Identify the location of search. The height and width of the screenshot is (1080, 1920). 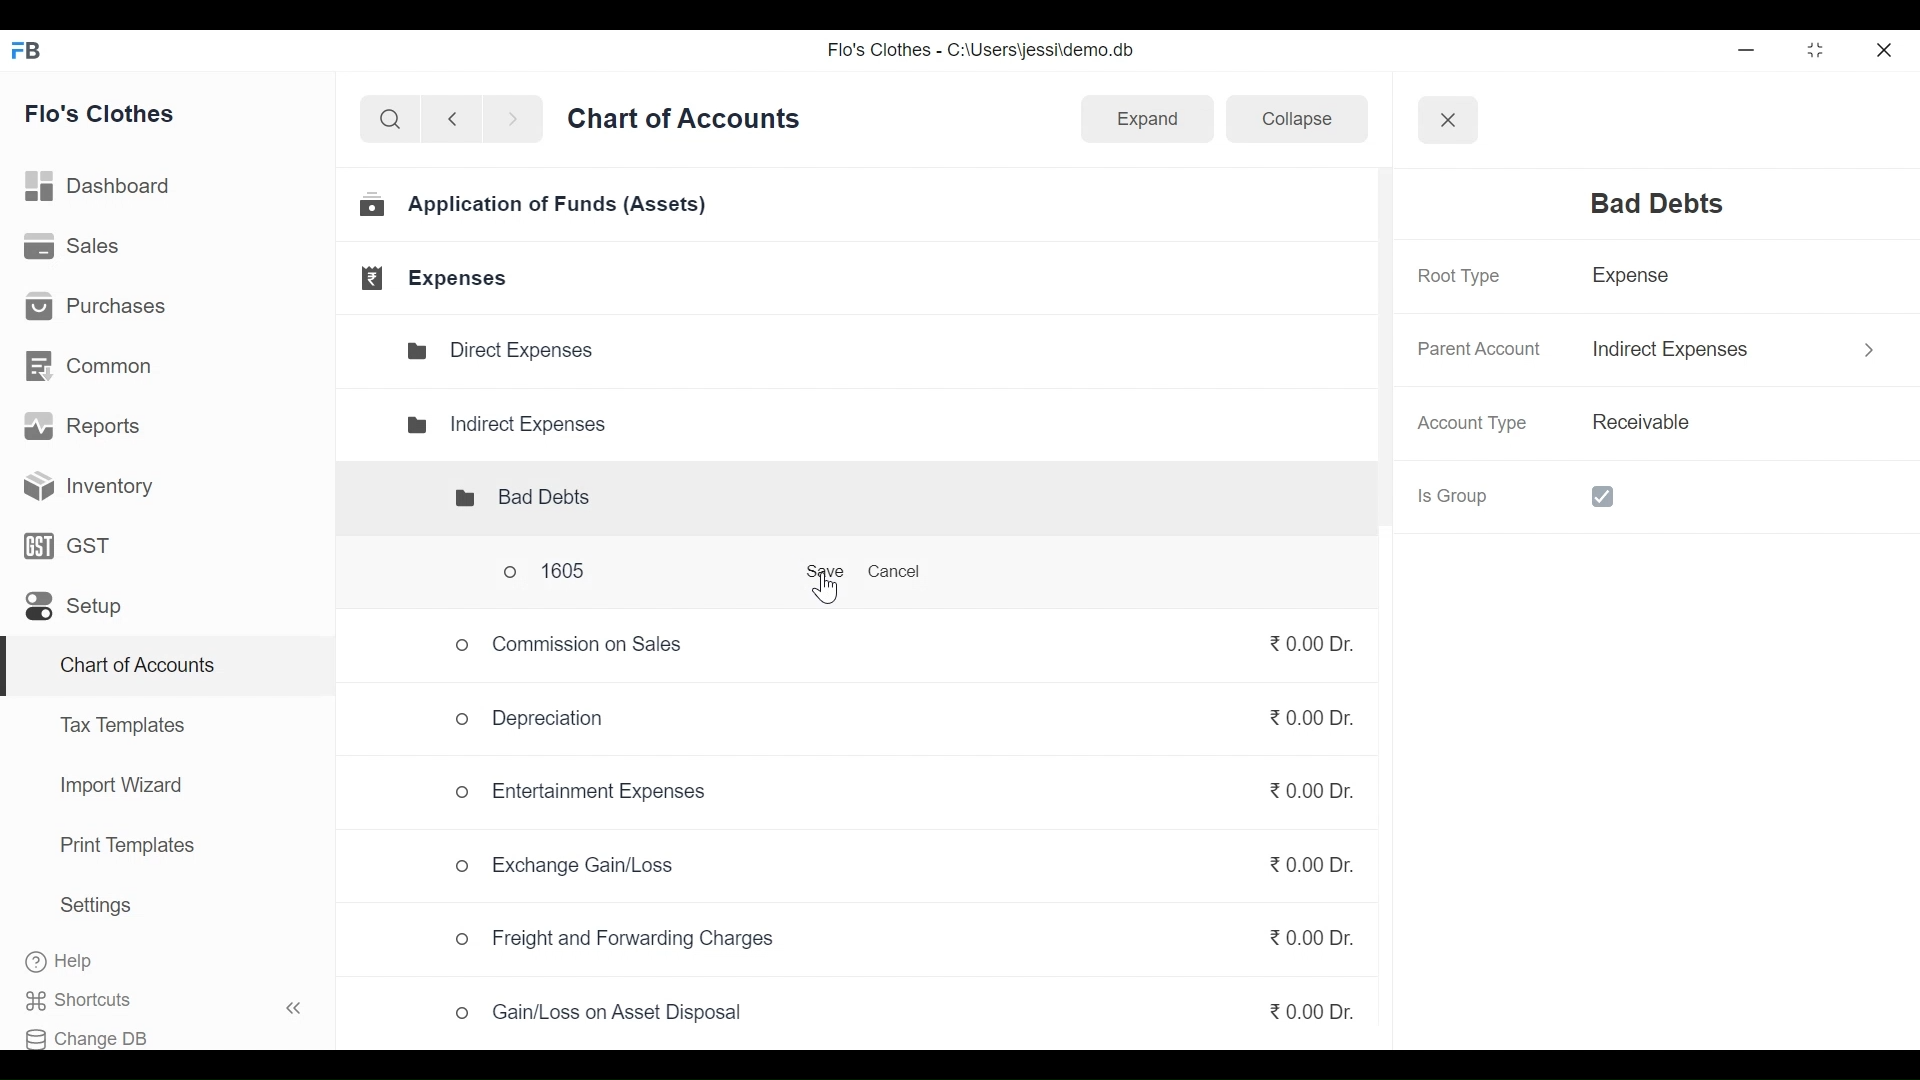
(390, 120).